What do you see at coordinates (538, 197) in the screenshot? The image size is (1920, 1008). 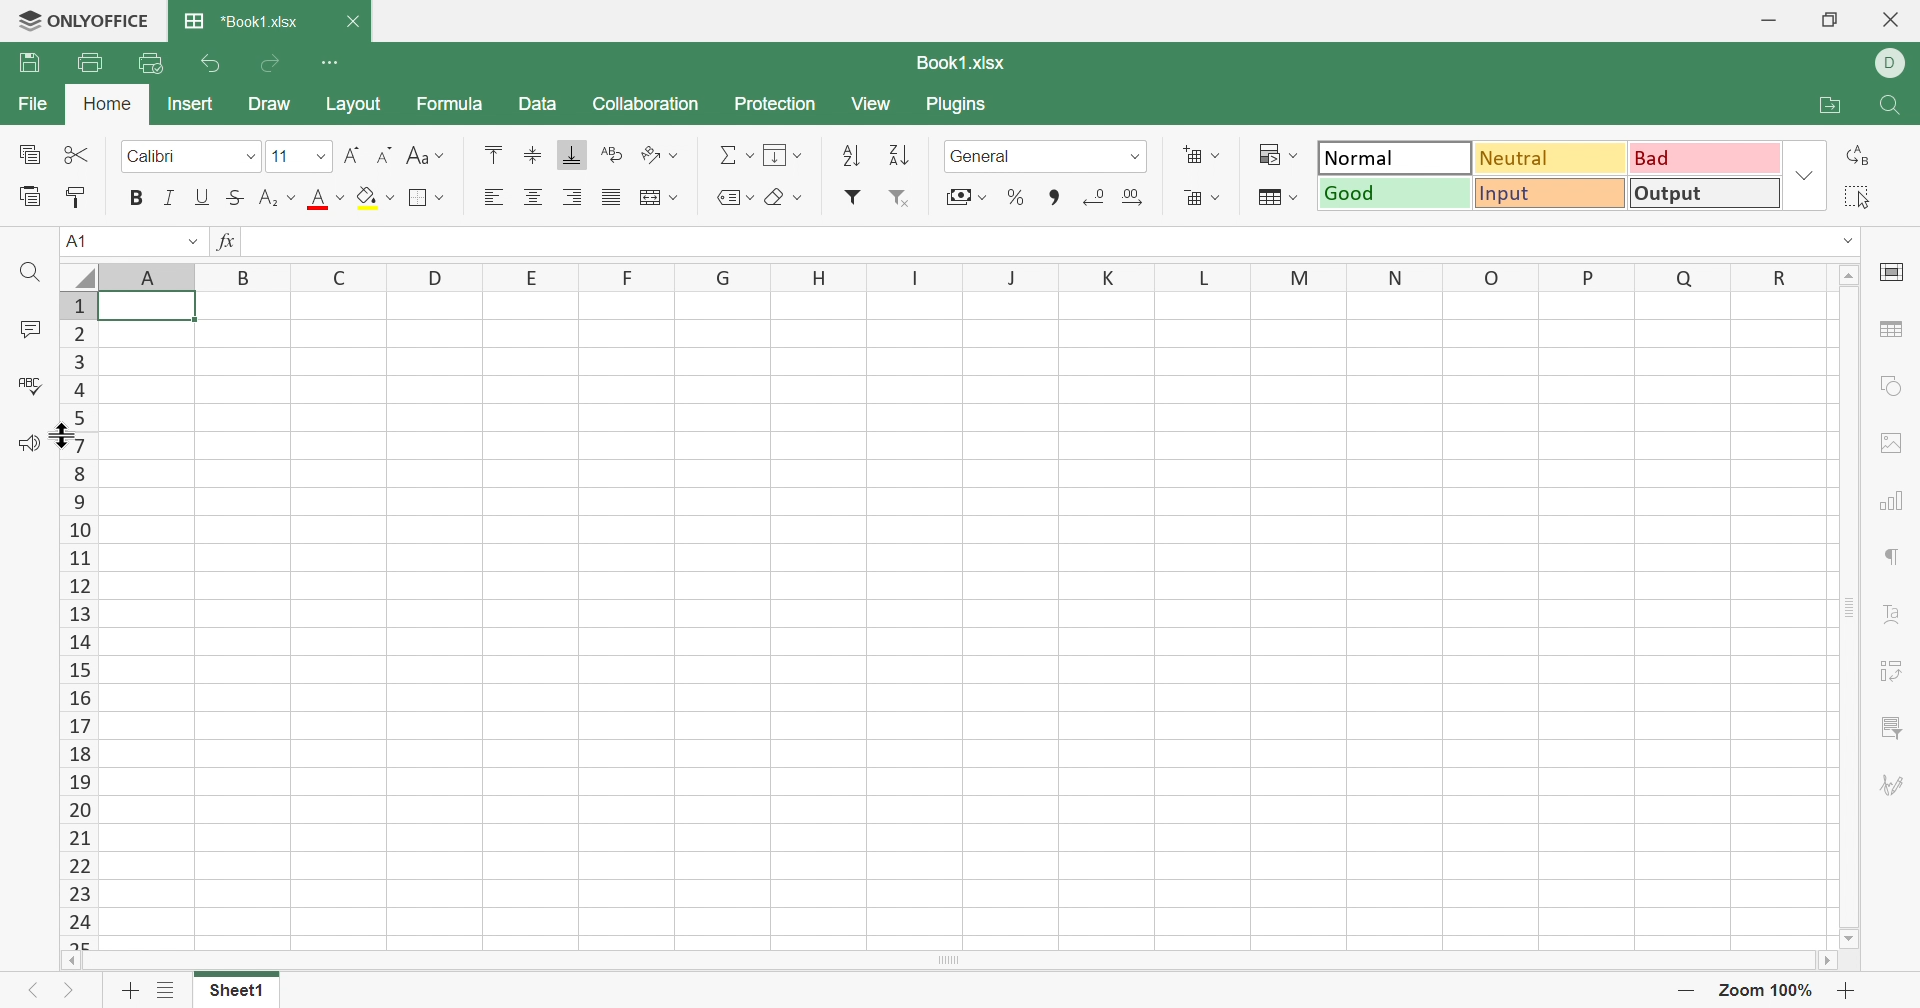 I see `Align Center` at bounding box center [538, 197].